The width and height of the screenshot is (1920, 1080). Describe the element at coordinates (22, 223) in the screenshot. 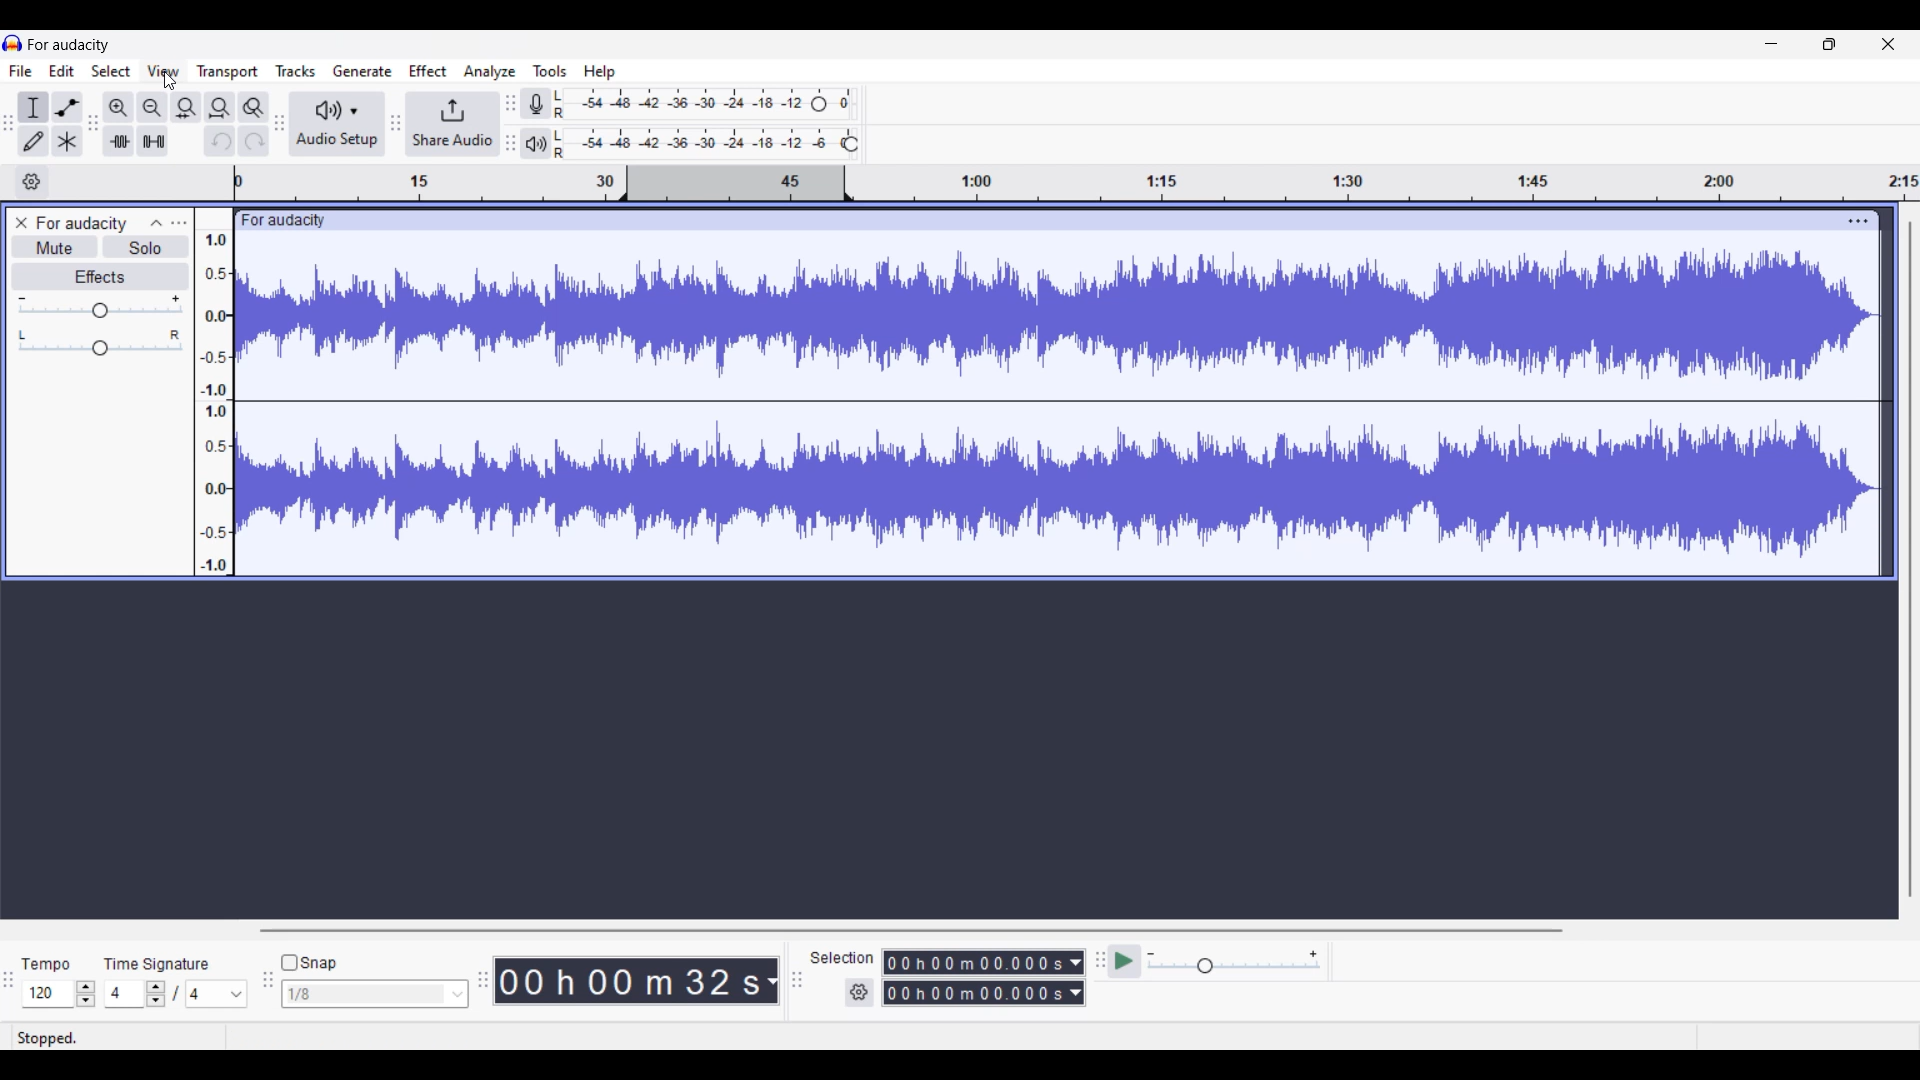

I see `Close track` at that location.